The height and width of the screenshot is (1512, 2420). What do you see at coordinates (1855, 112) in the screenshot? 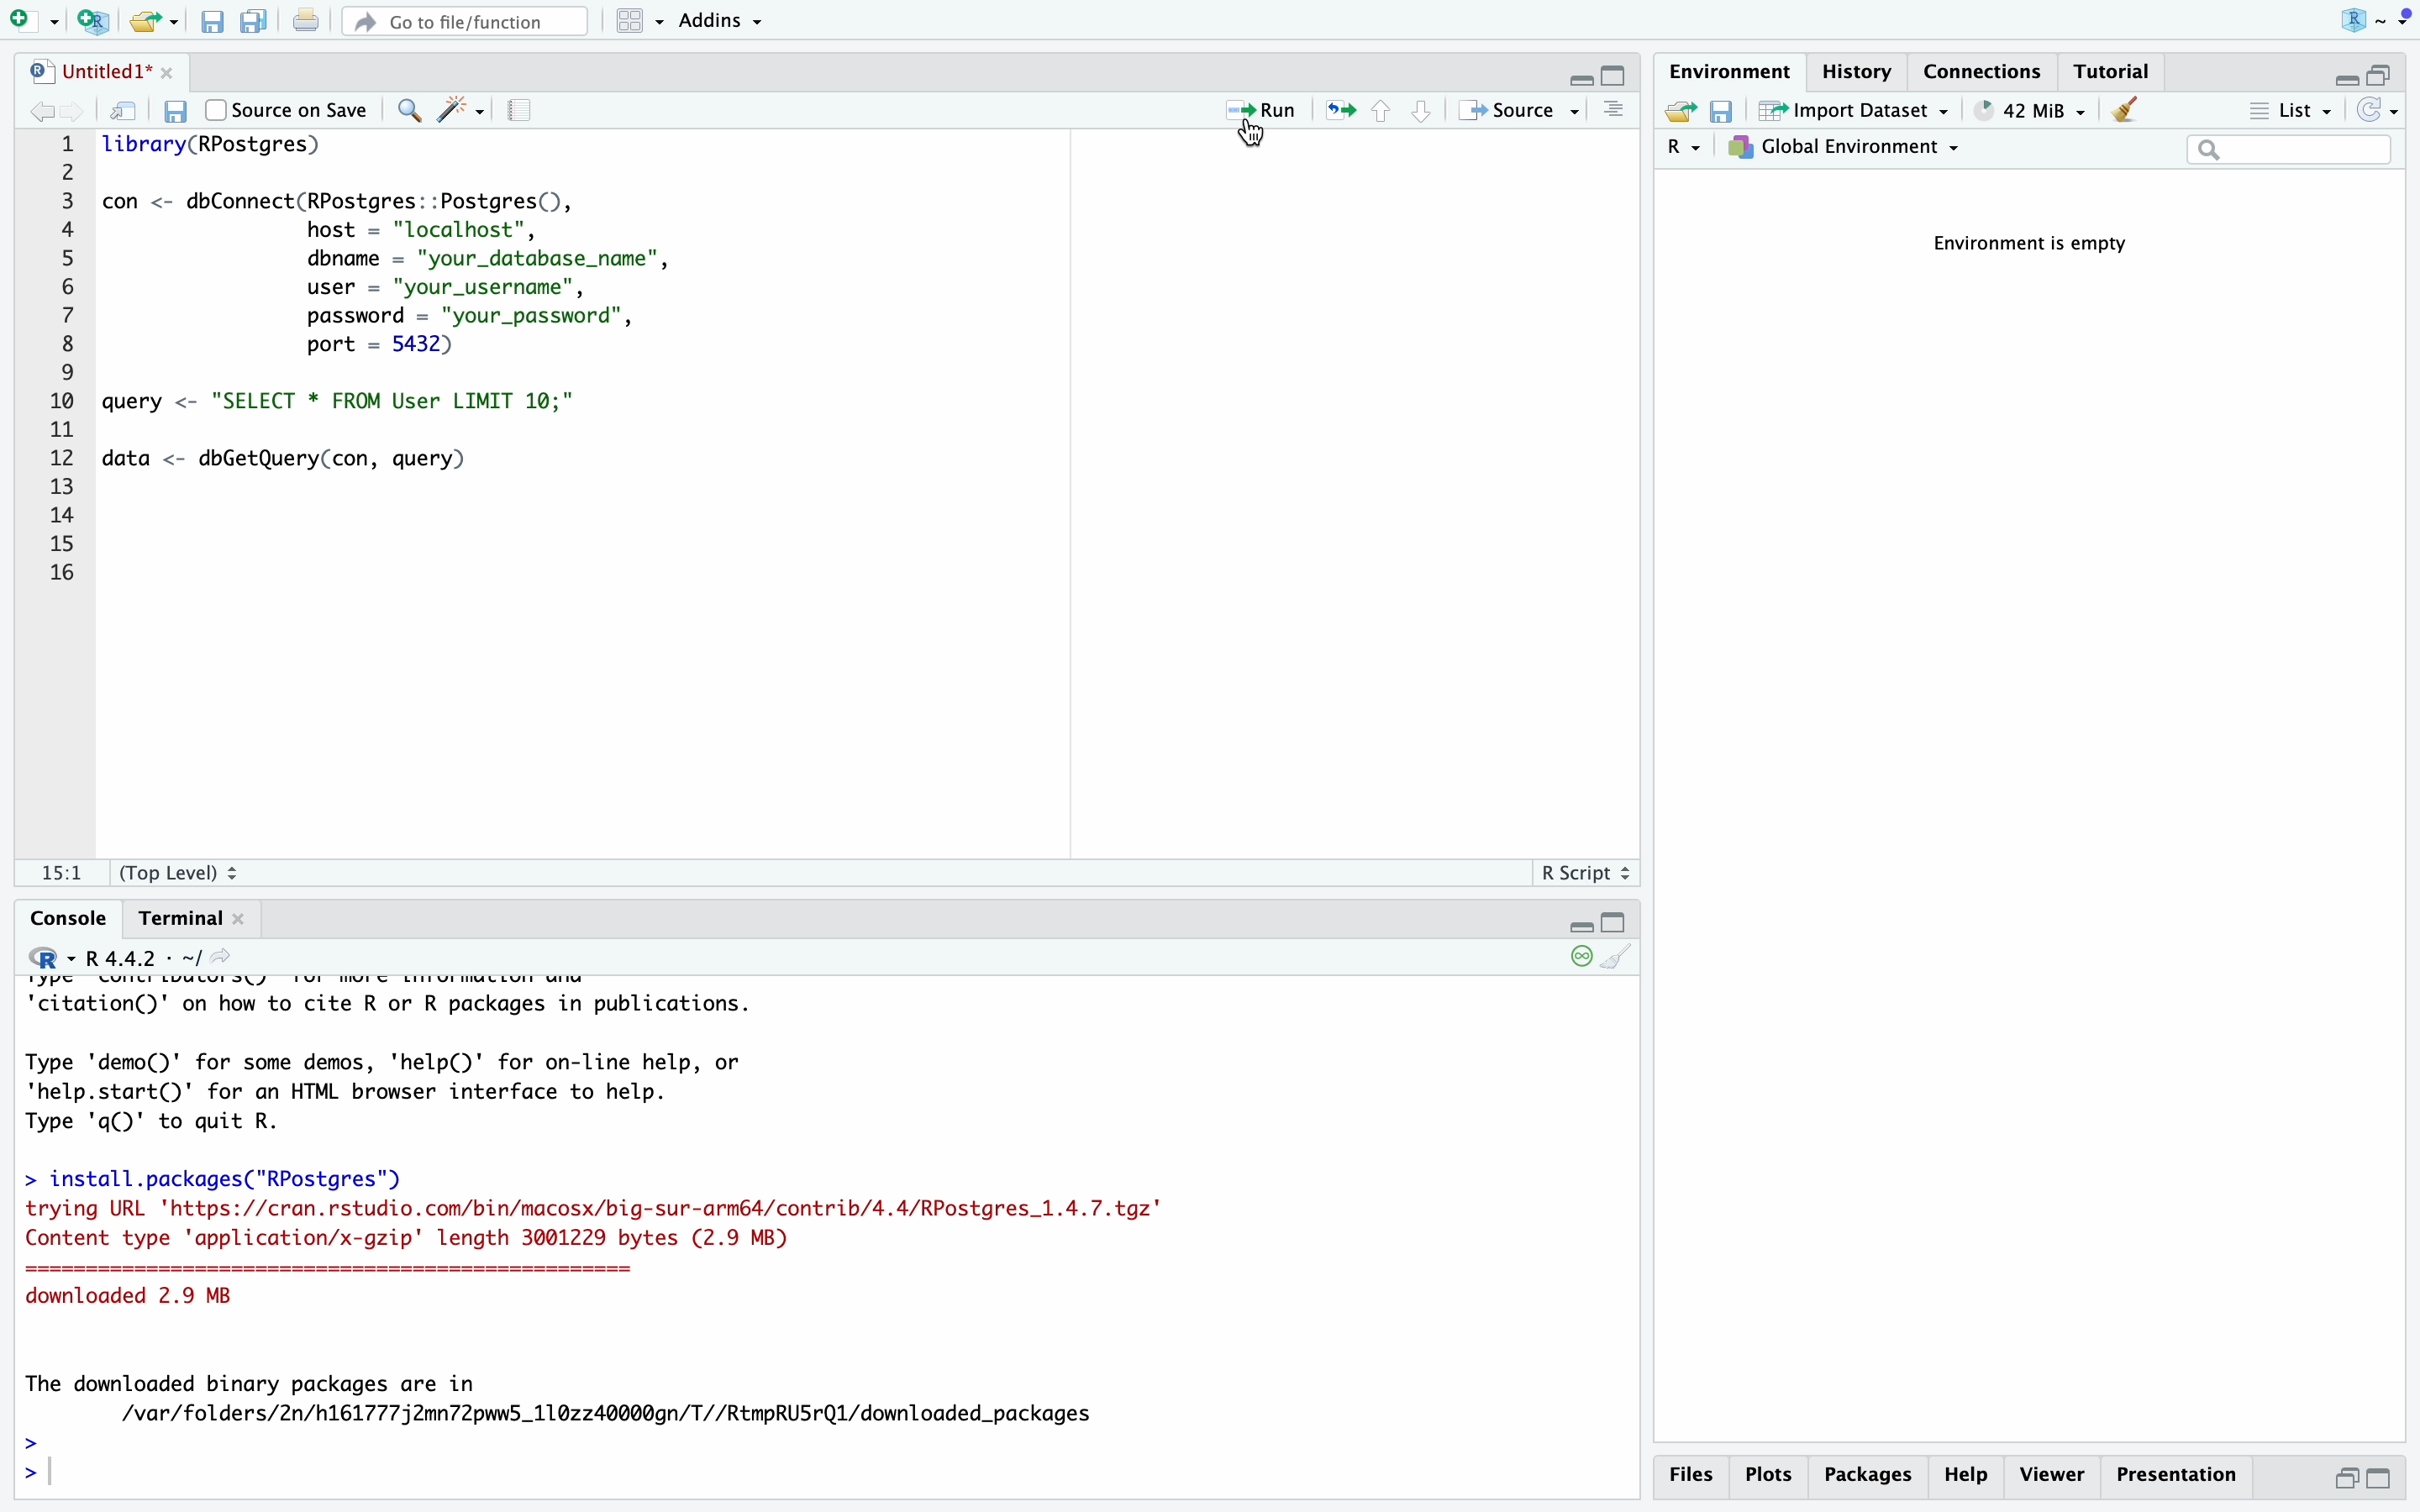
I see `import dataset` at bounding box center [1855, 112].